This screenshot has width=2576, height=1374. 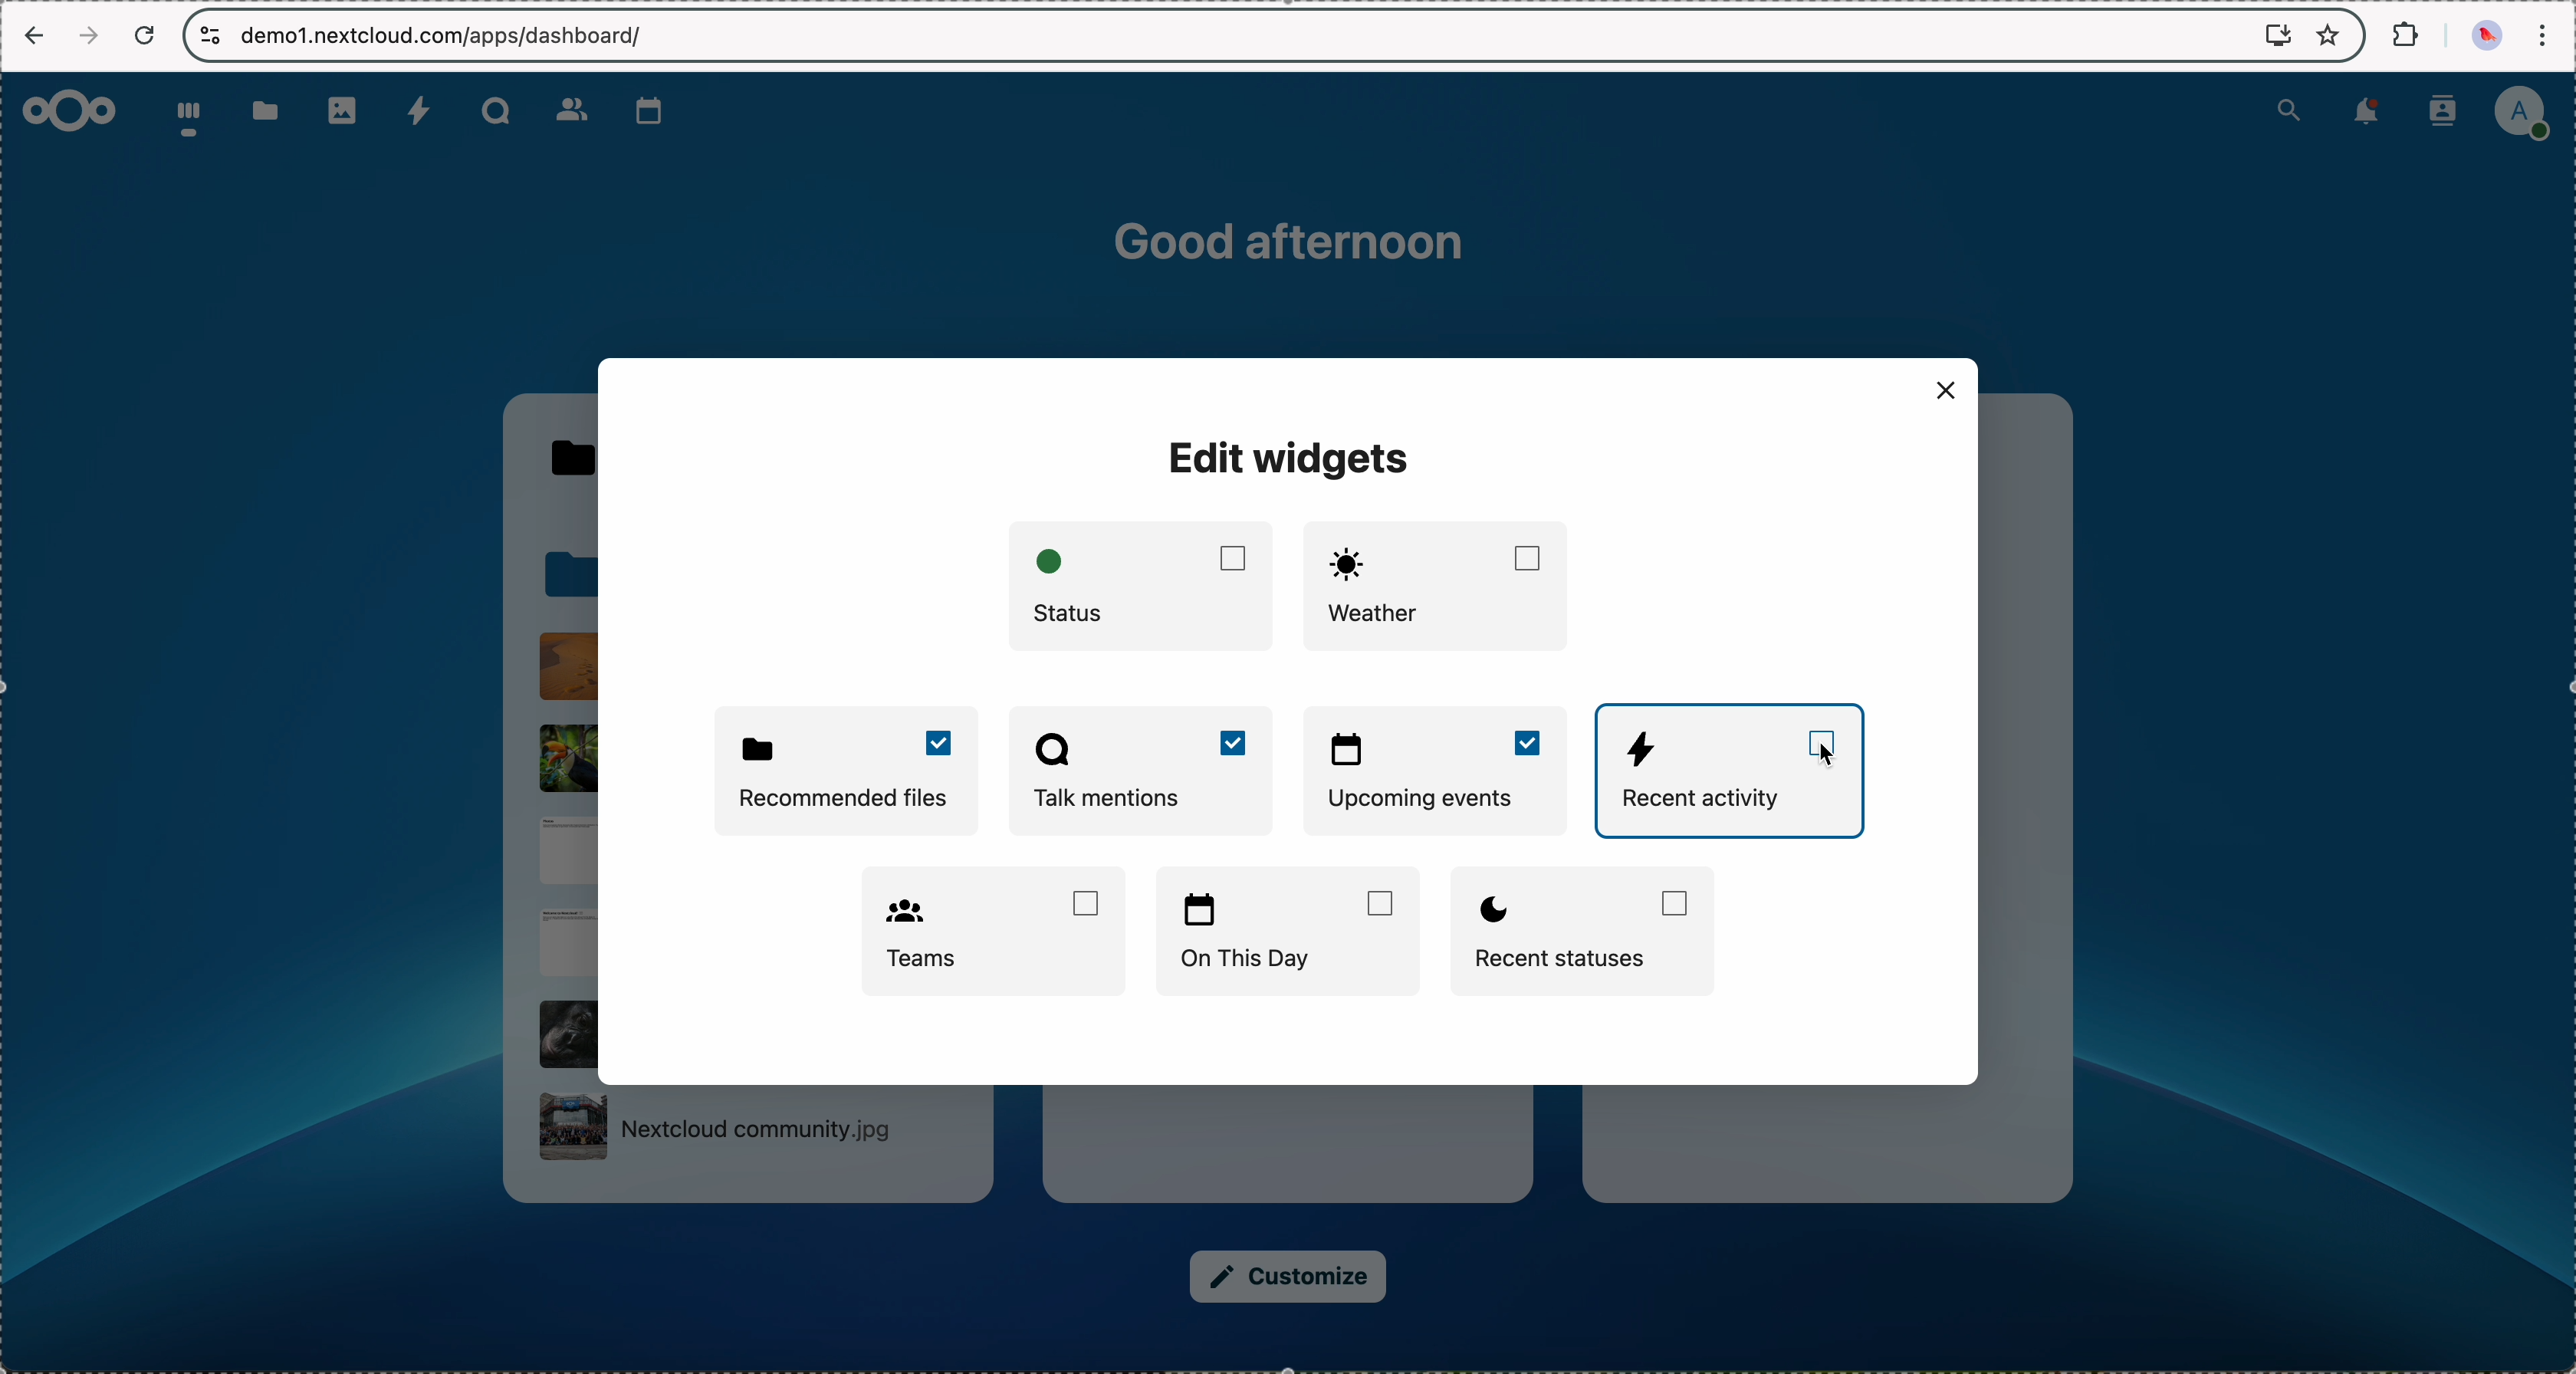 I want to click on Teams, so click(x=992, y=932).